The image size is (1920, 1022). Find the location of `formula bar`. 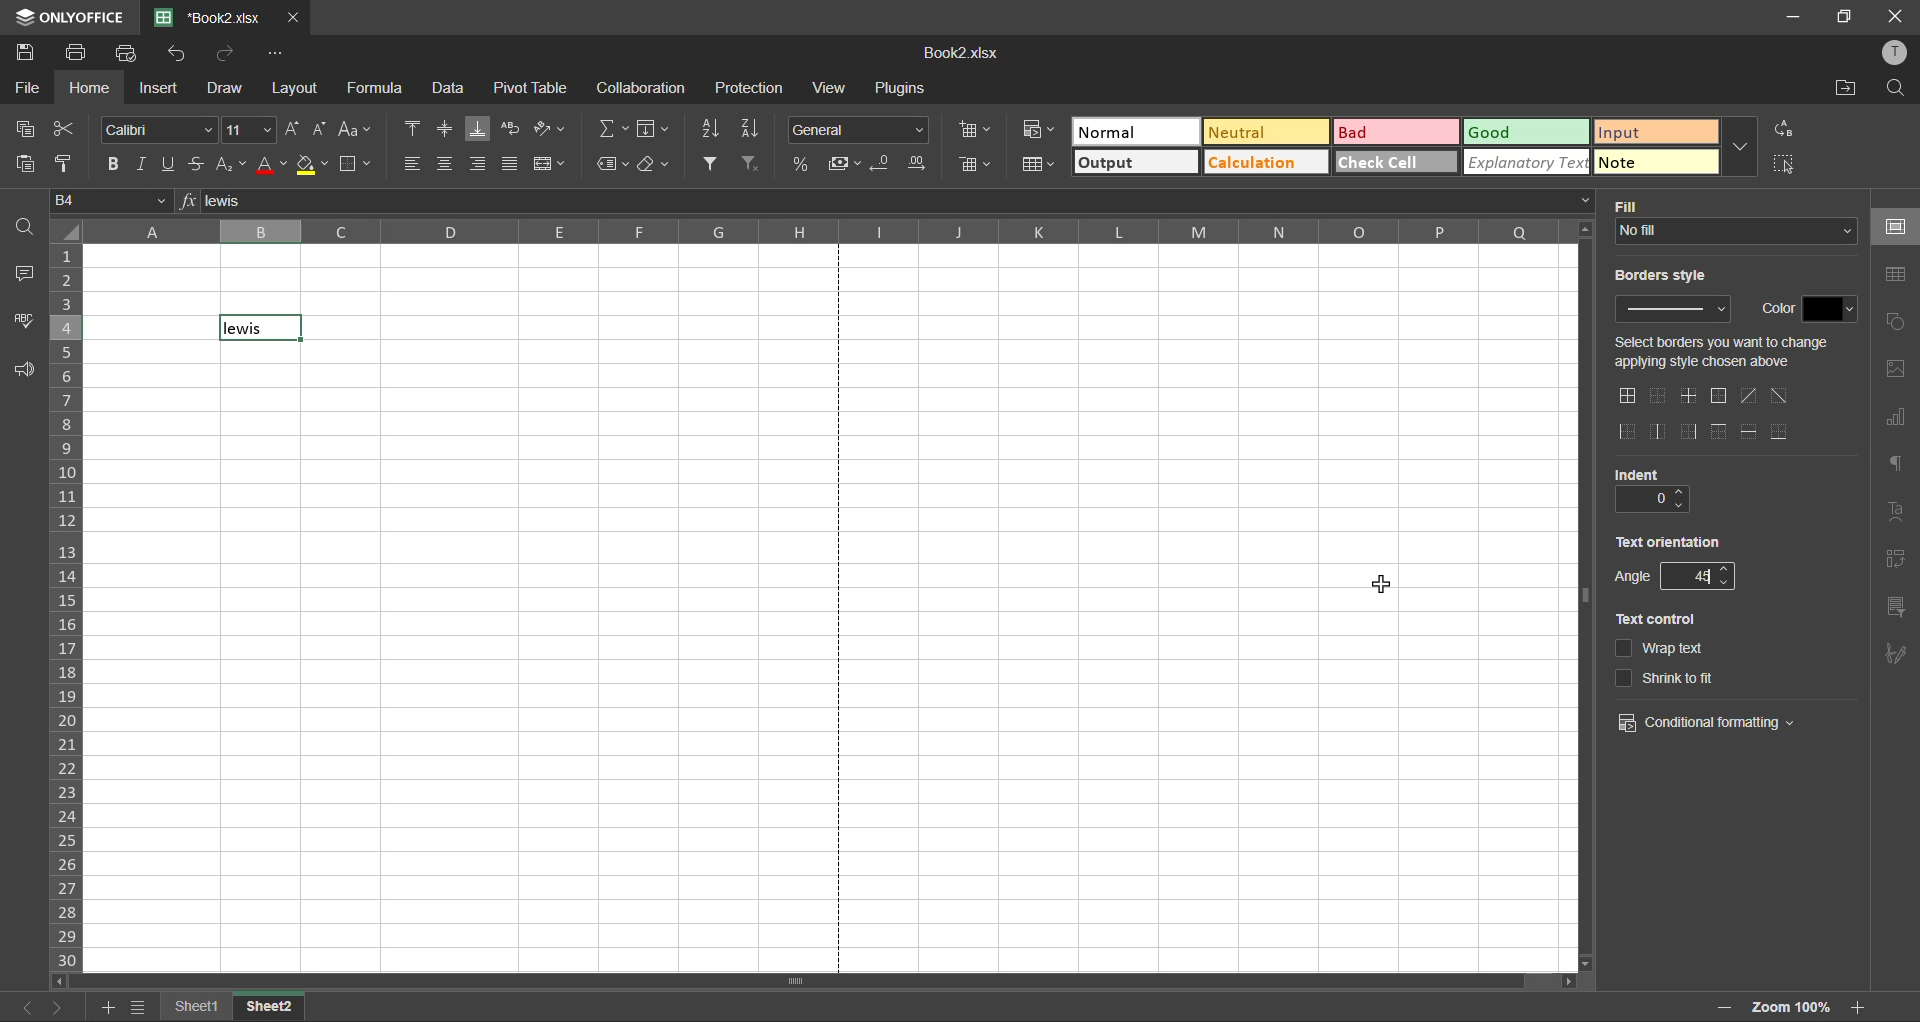

formula bar is located at coordinates (898, 204).